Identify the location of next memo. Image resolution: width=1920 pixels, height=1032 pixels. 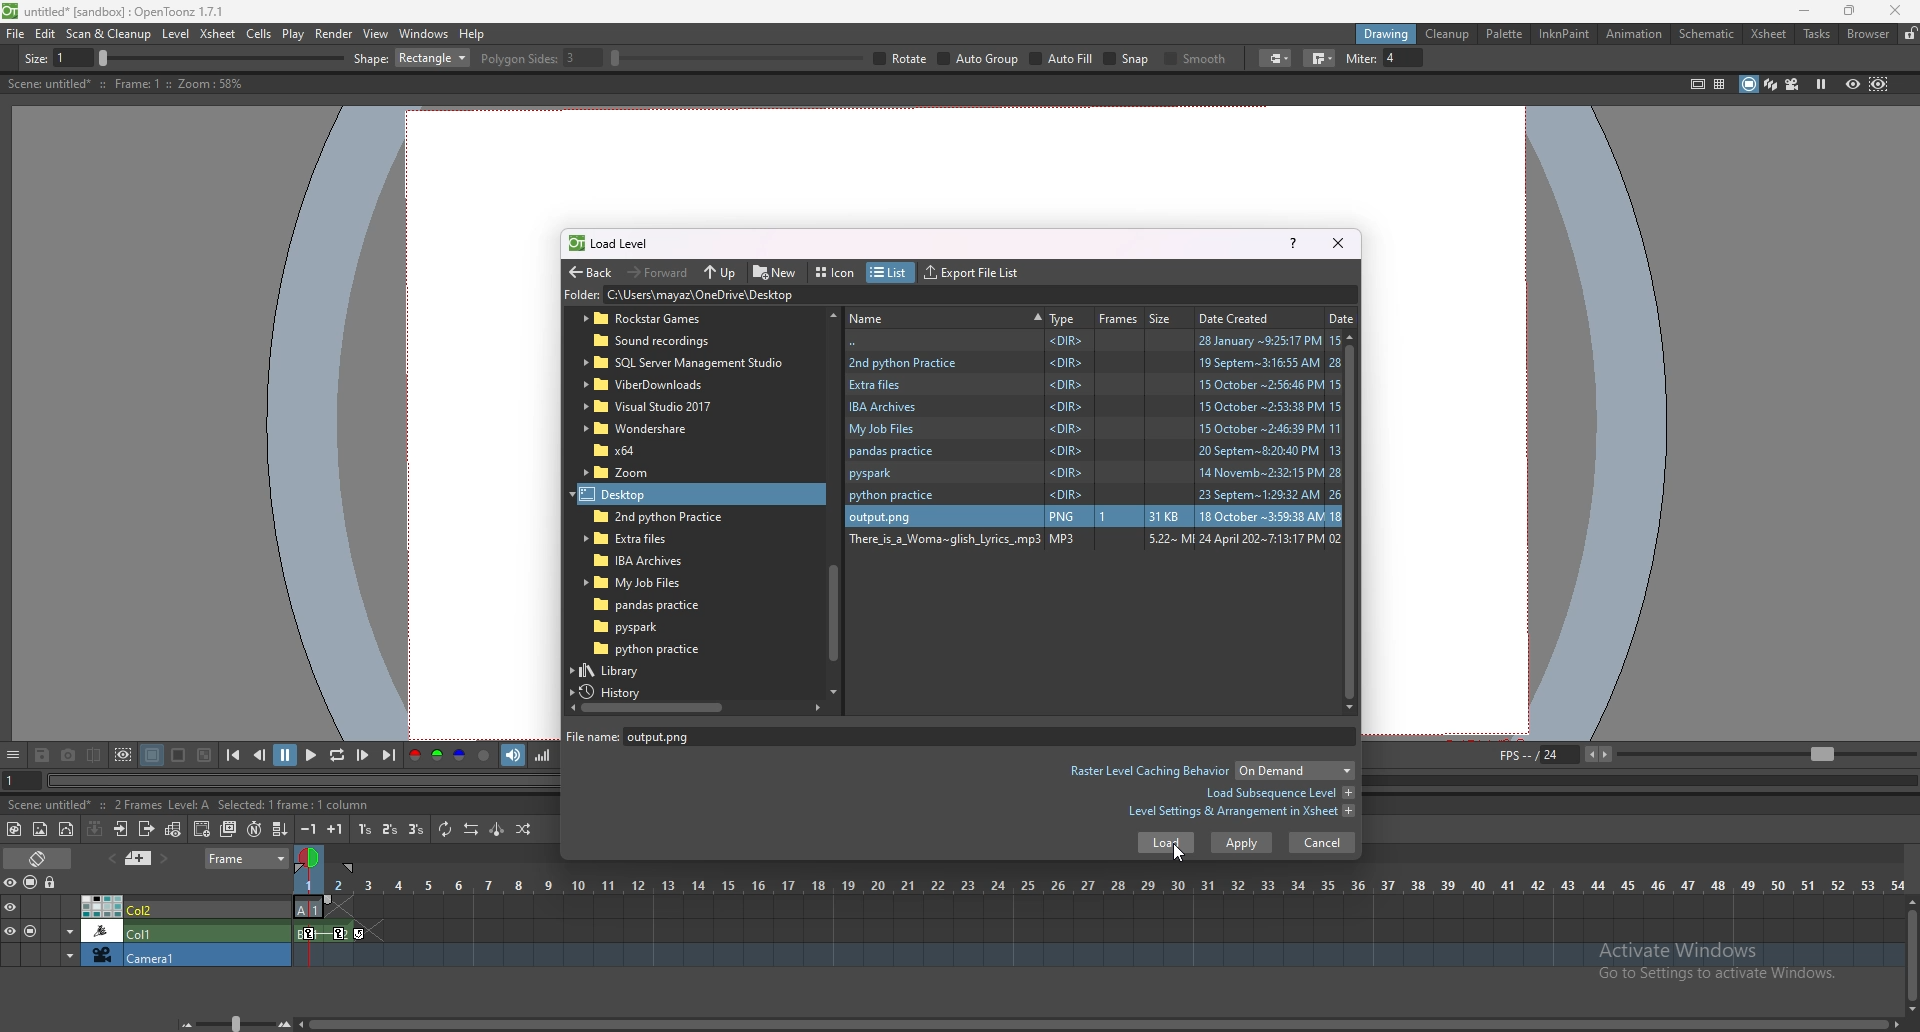
(166, 859).